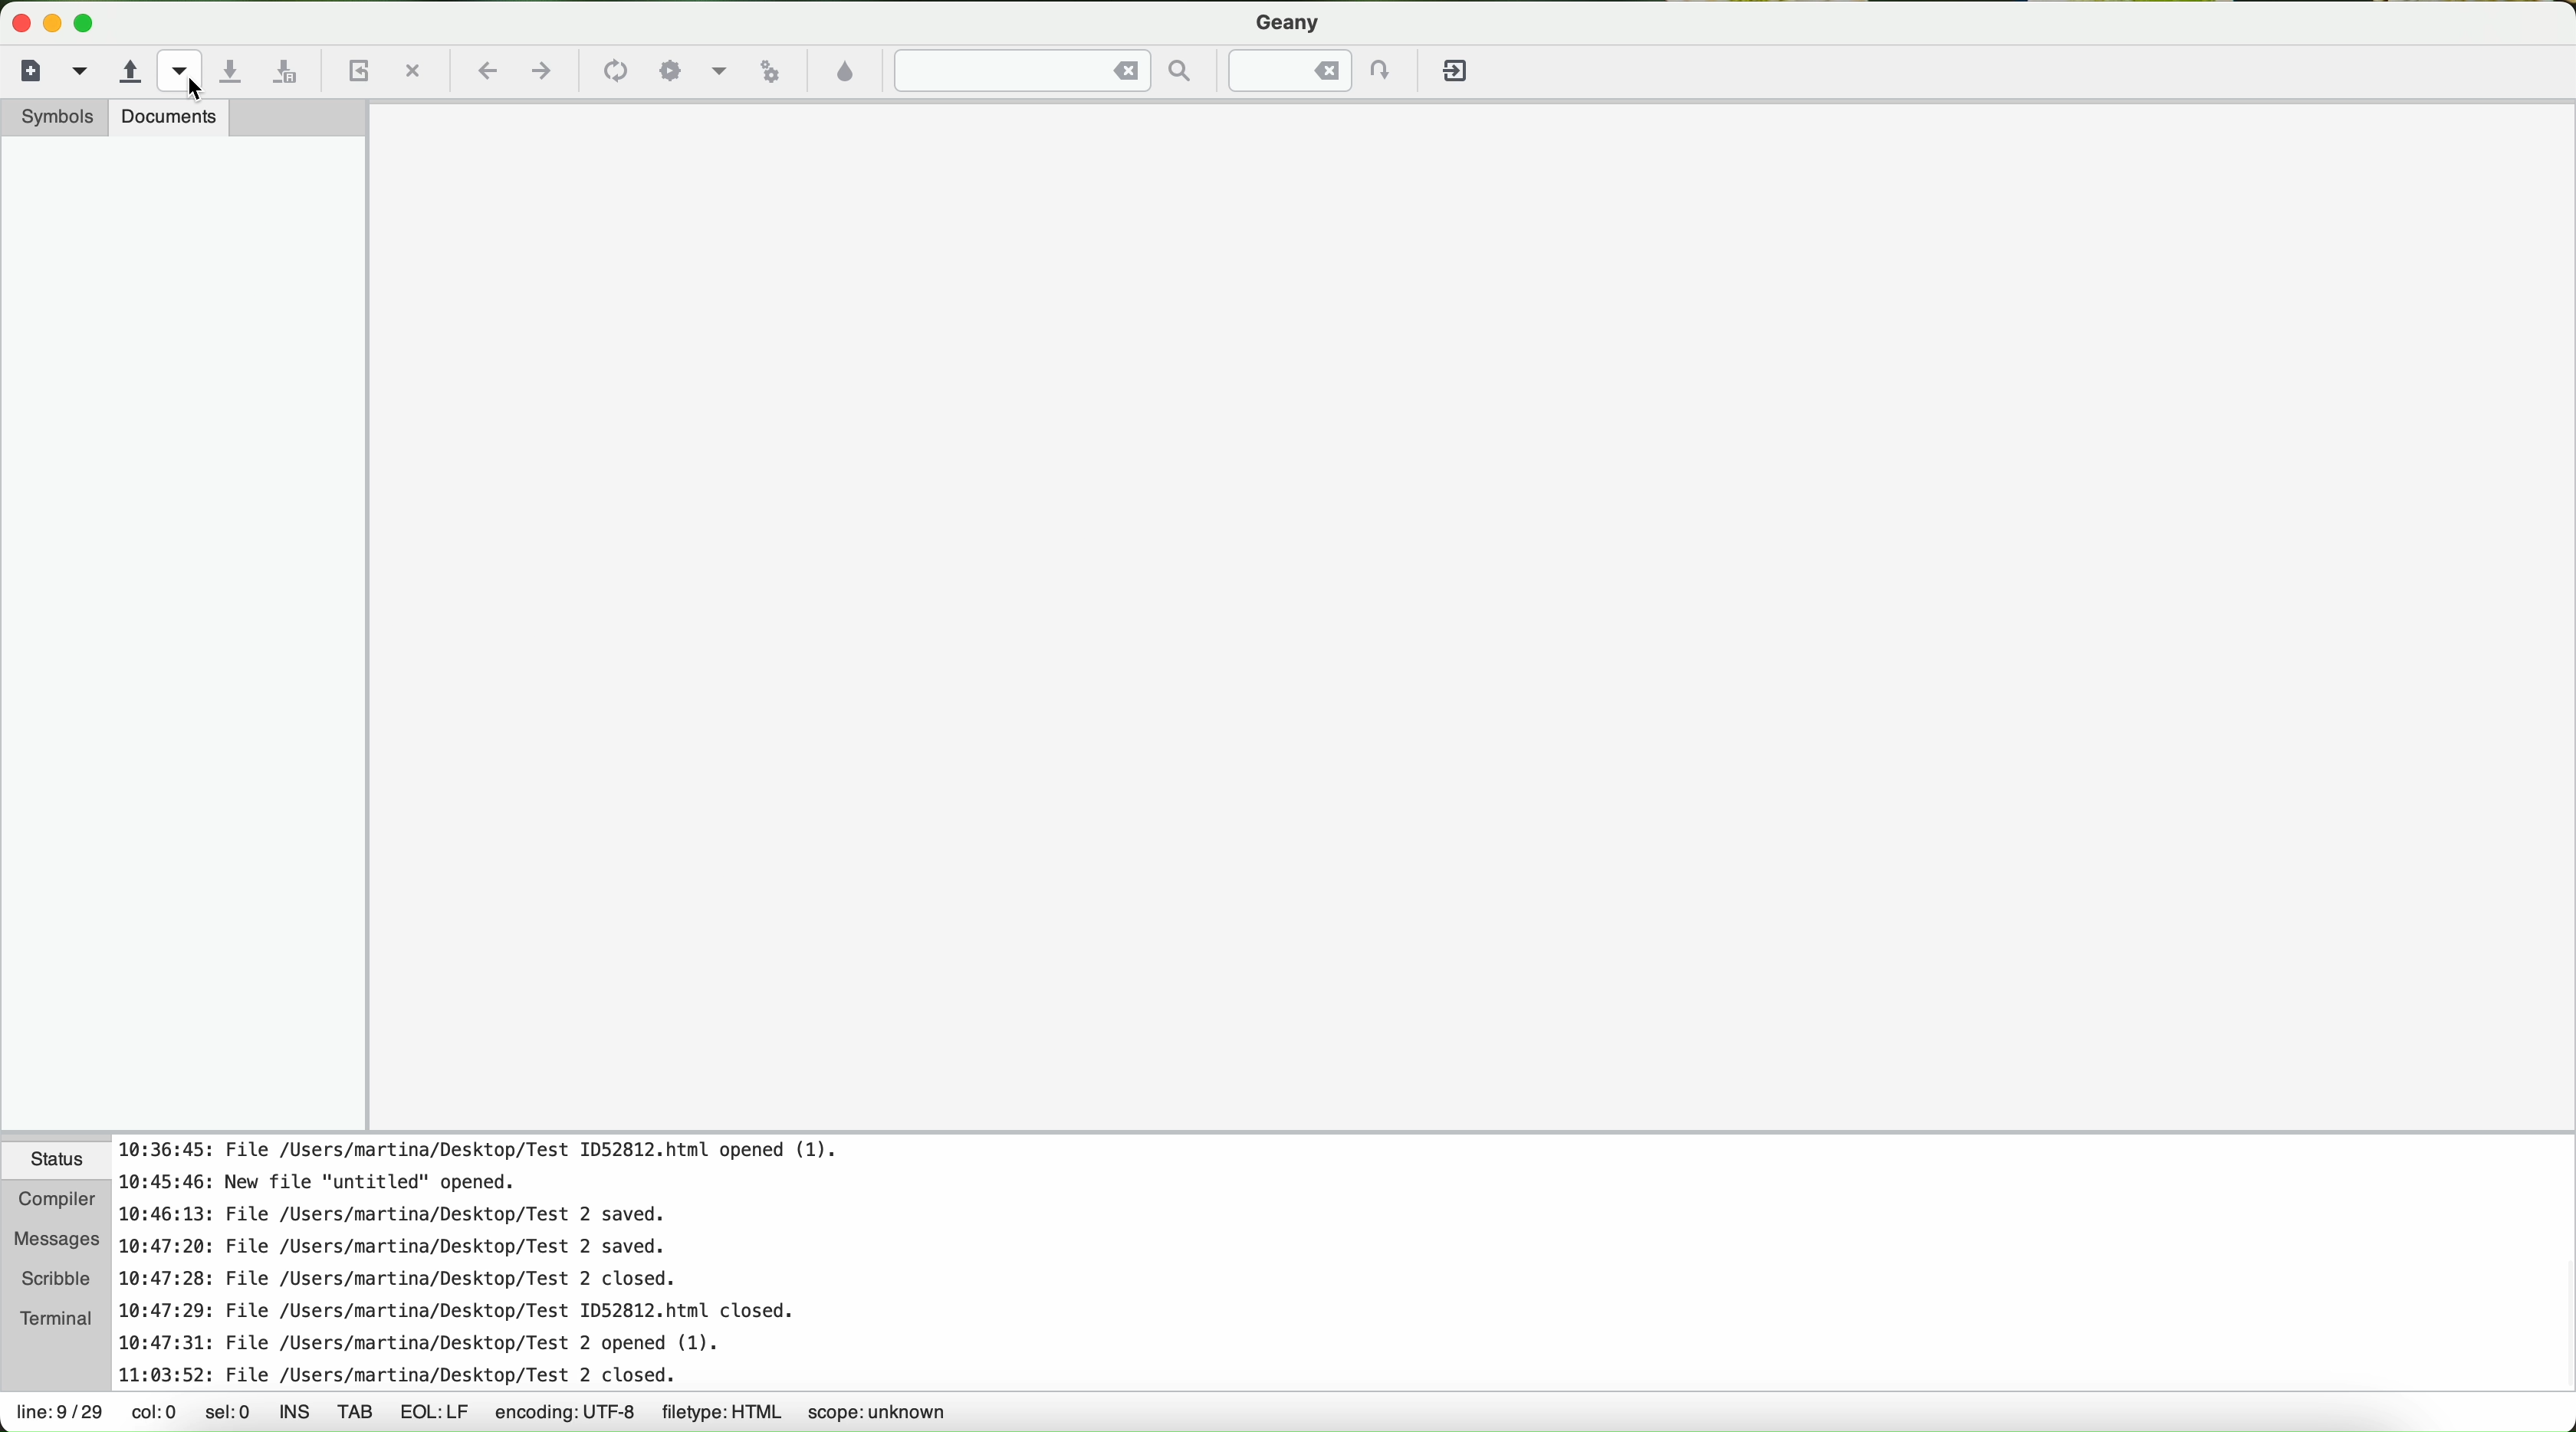  What do you see at coordinates (52, 1316) in the screenshot?
I see `terminal` at bounding box center [52, 1316].